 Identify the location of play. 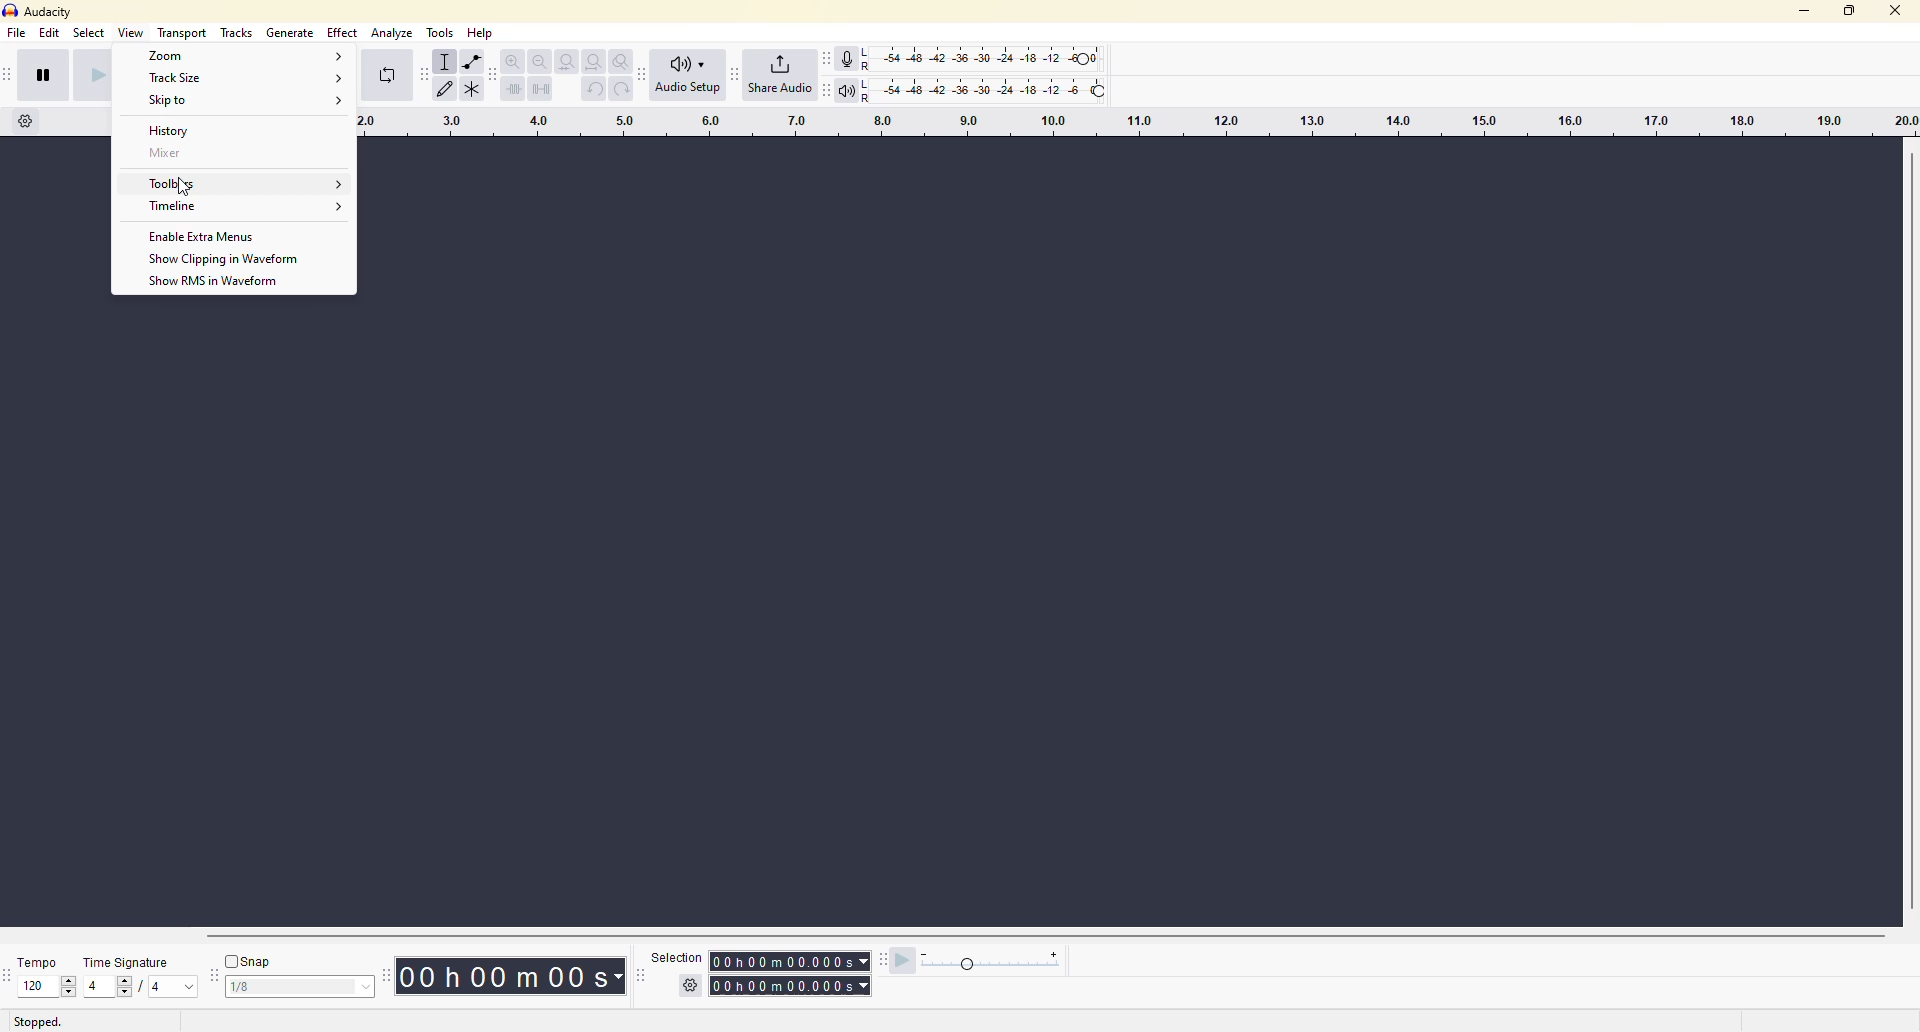
(92, 75).